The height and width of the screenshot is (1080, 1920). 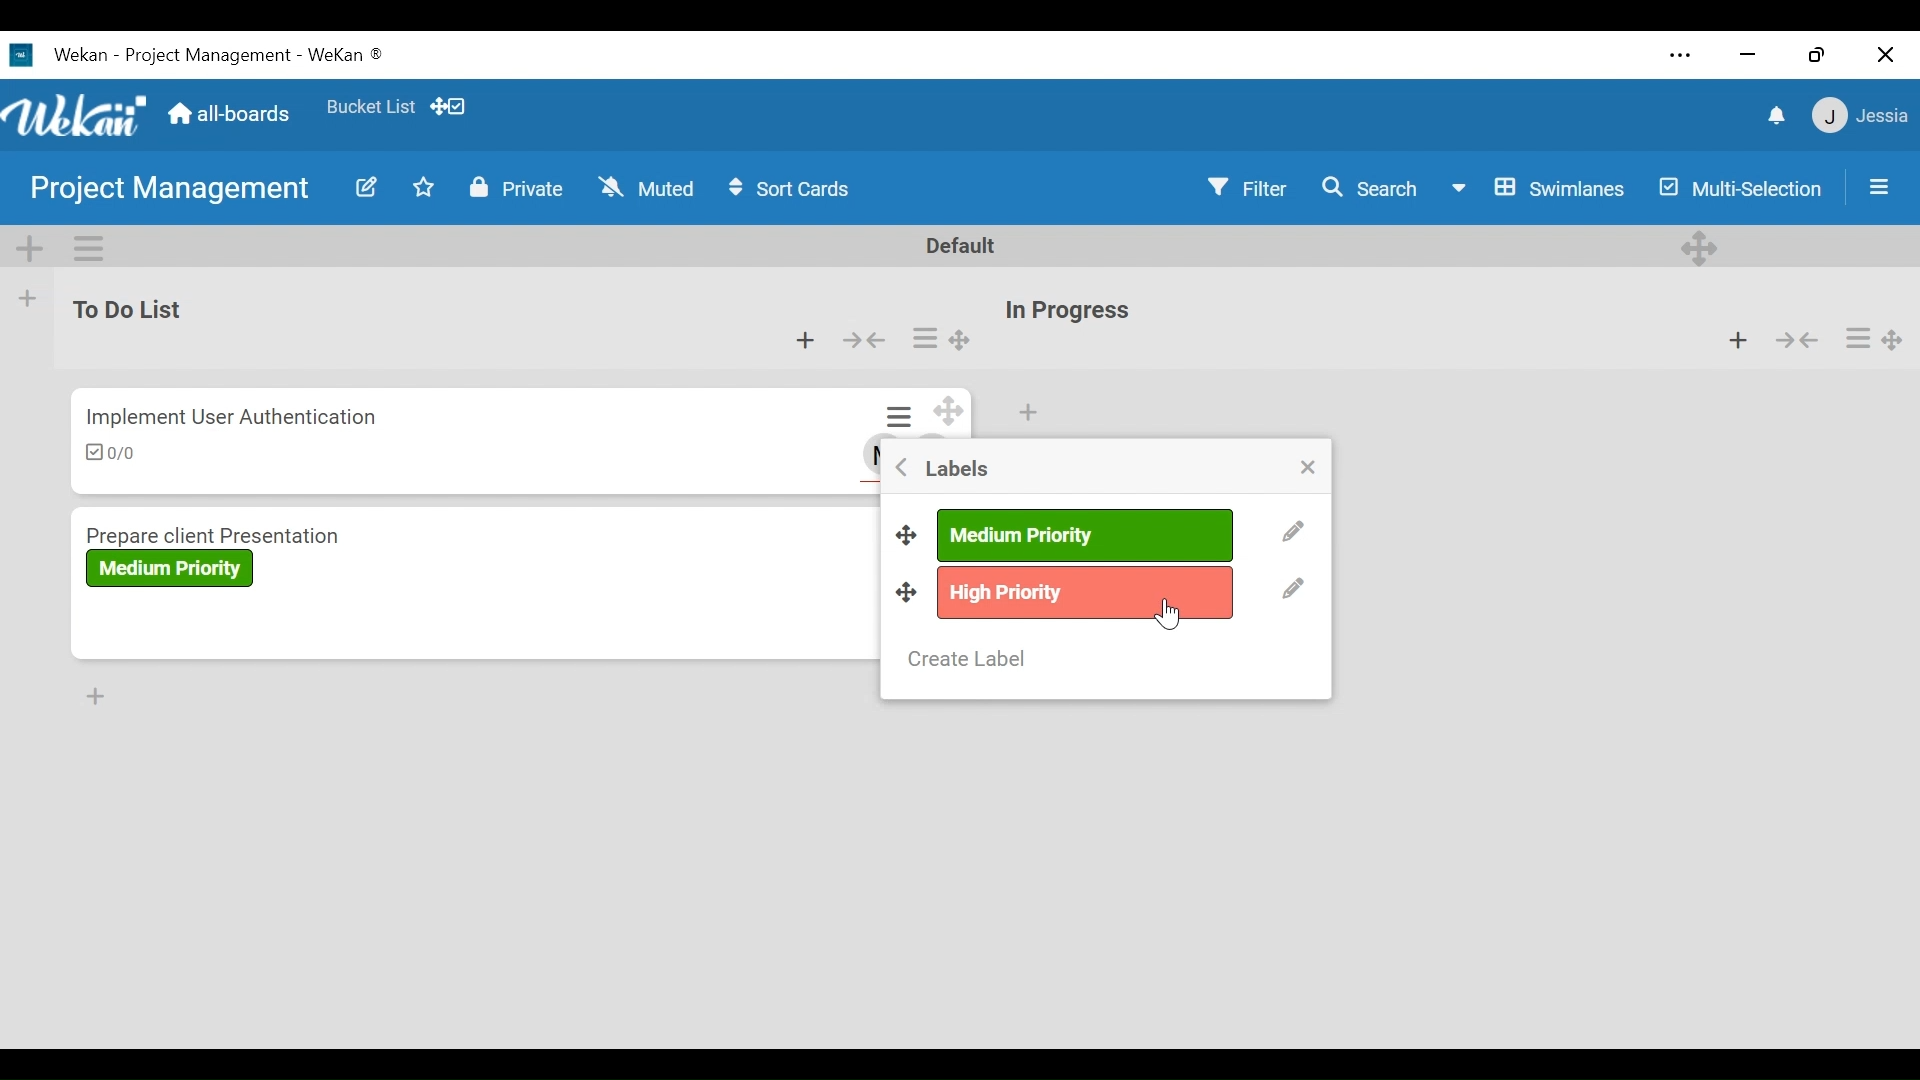 What do you see at coordinates (909, 532) in the screenshot?
I see `Desktop drag handles` at bounding box center [909, 532].